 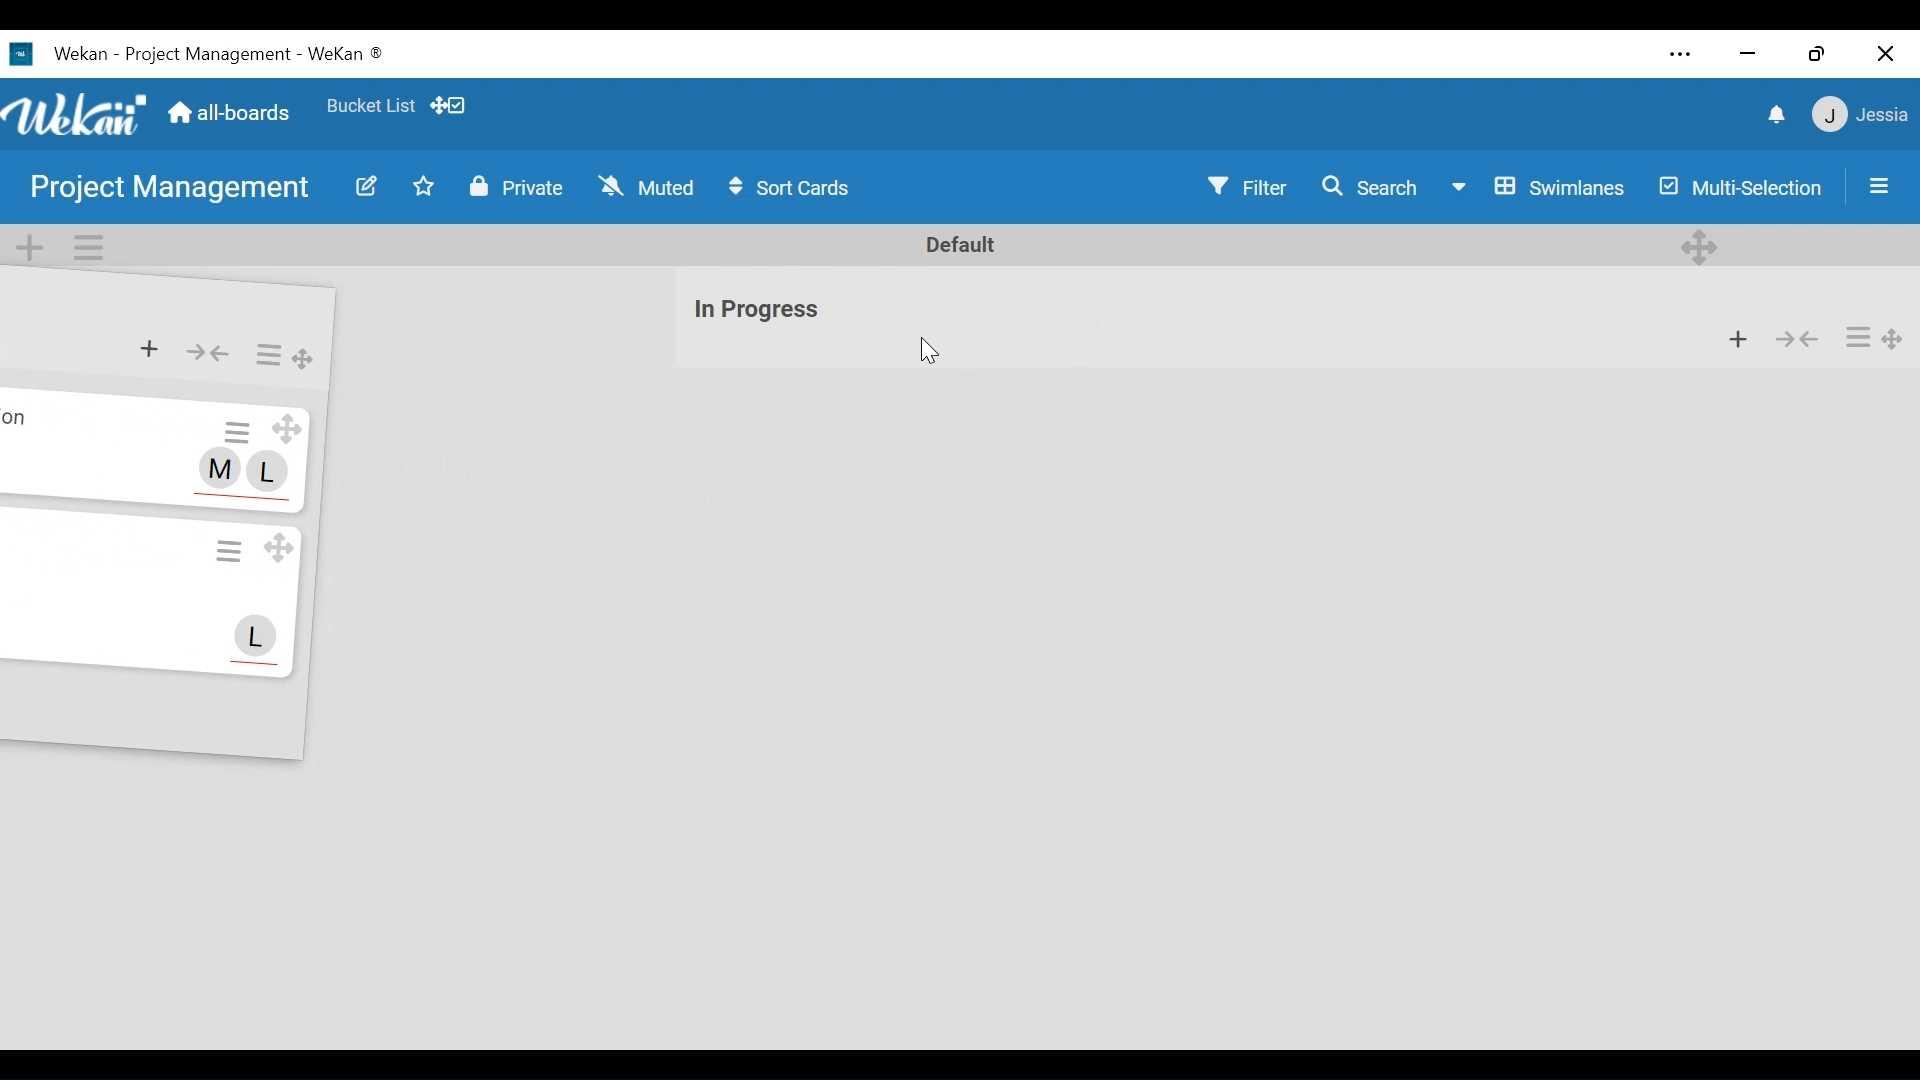 What do you see at coordinates (208, 351) in the screenshot?
I see `Collapse` at bounding box center [208, 351].